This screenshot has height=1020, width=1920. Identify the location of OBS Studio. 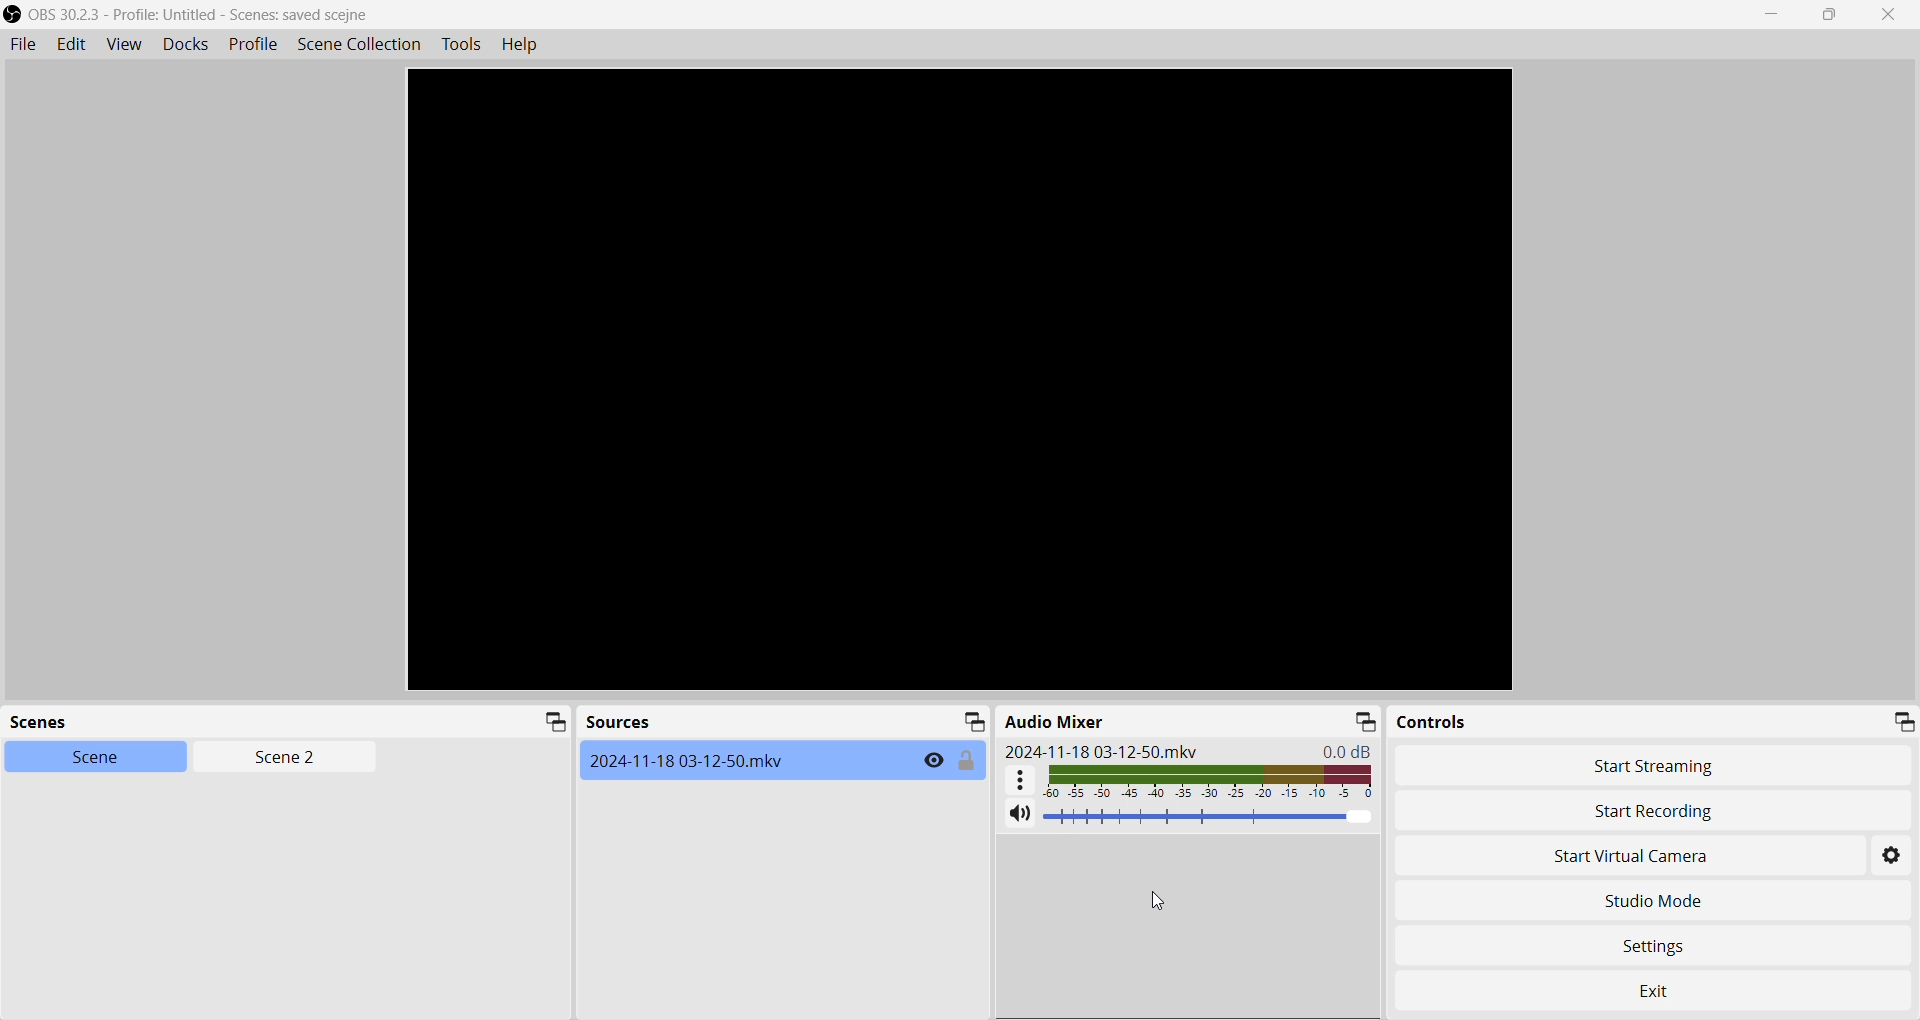
(196, 15).